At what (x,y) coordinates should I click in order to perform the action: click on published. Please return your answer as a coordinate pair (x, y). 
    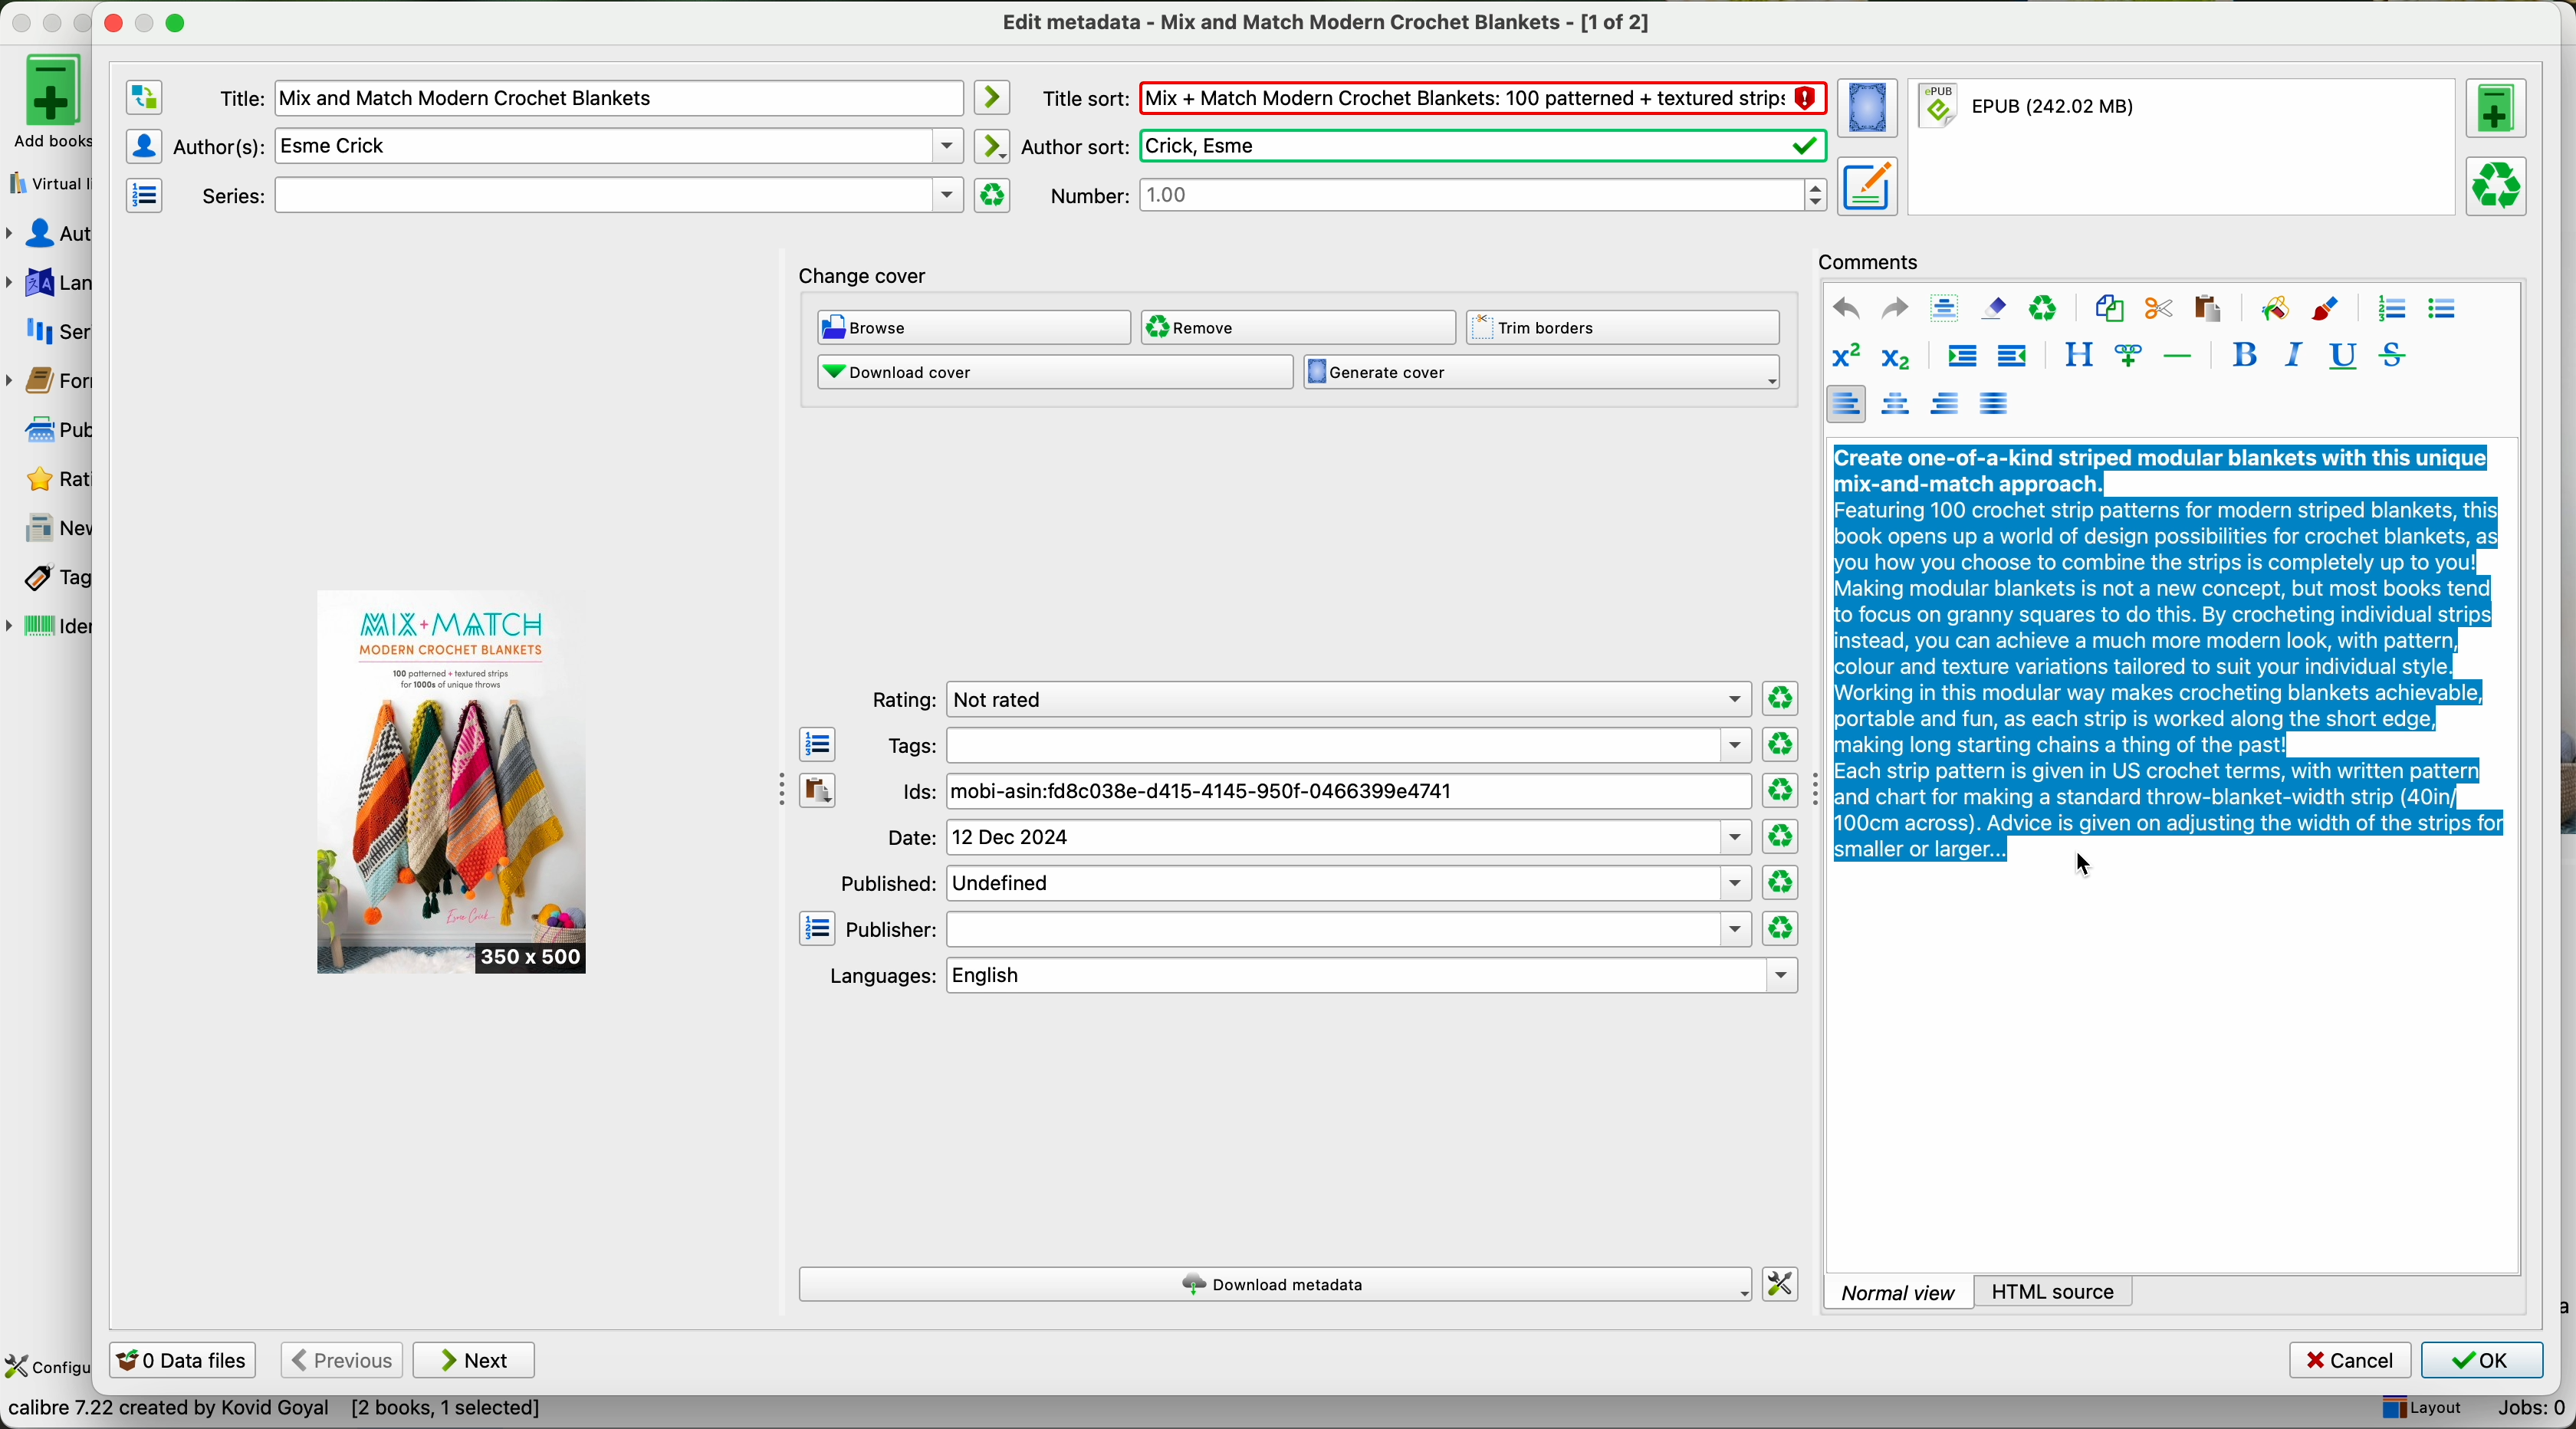
    Looking at the image, I should click on (1293, 882).